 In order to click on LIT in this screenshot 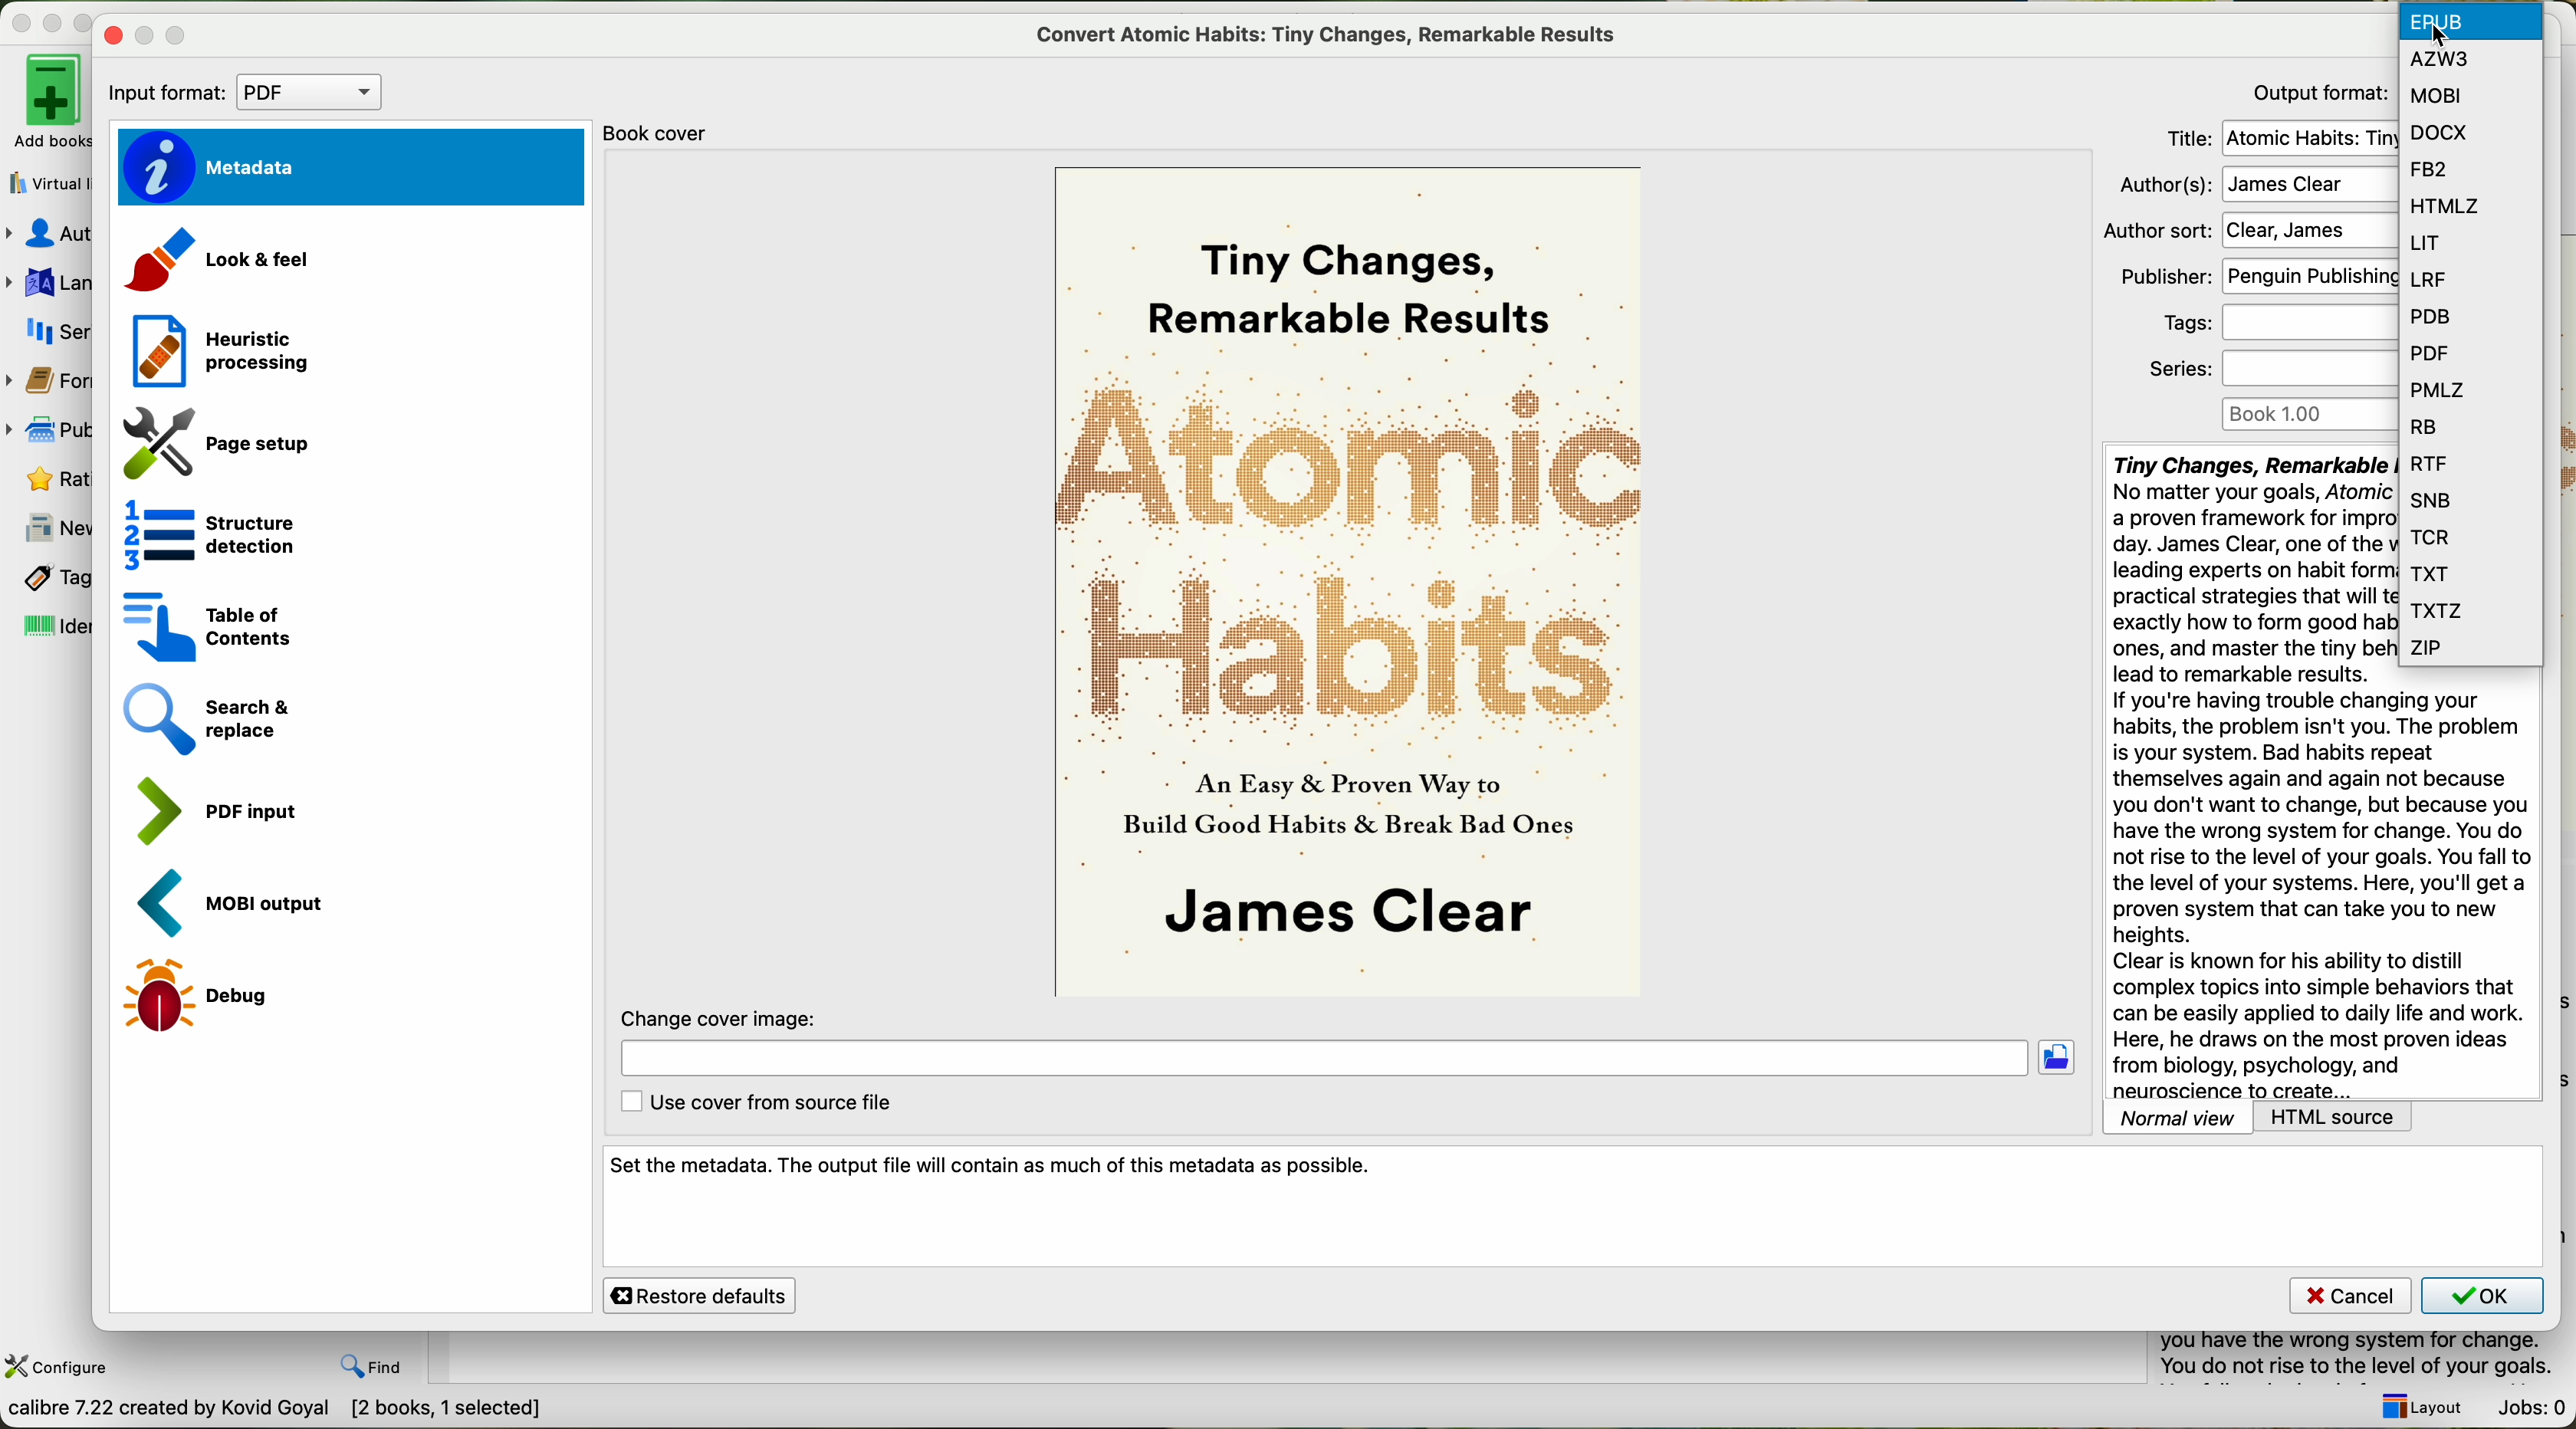, I will do `click(2468, 242)`.